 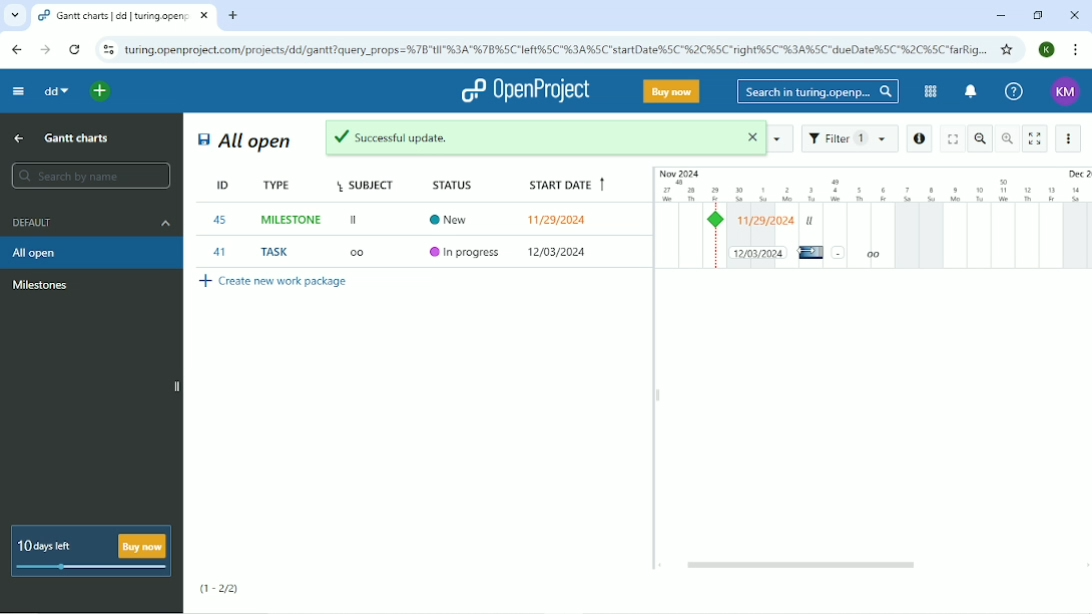 What do you see at coordinates (1070, 138) in the screenshot?
I see `More actions` at bounding box center [1070, 138].